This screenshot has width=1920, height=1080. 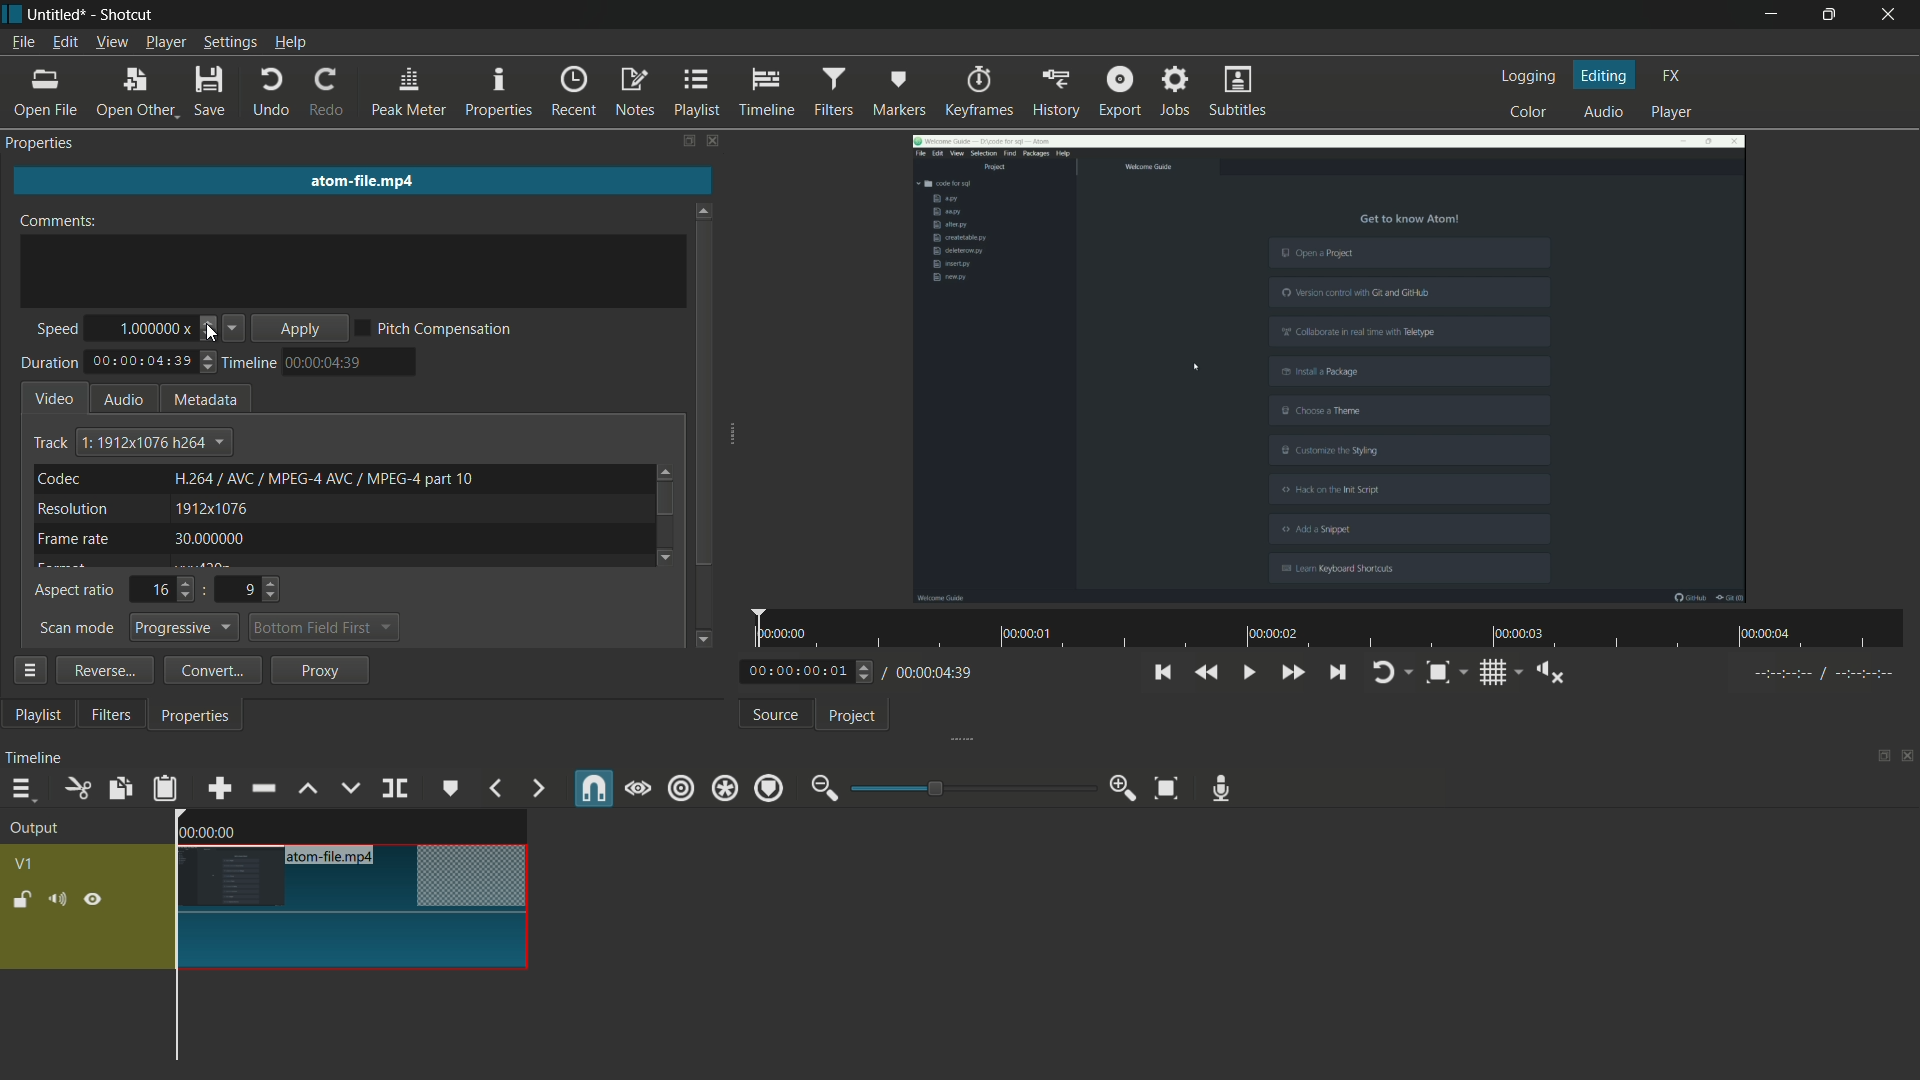 I want to click on player, so click(x=1671, y=112).